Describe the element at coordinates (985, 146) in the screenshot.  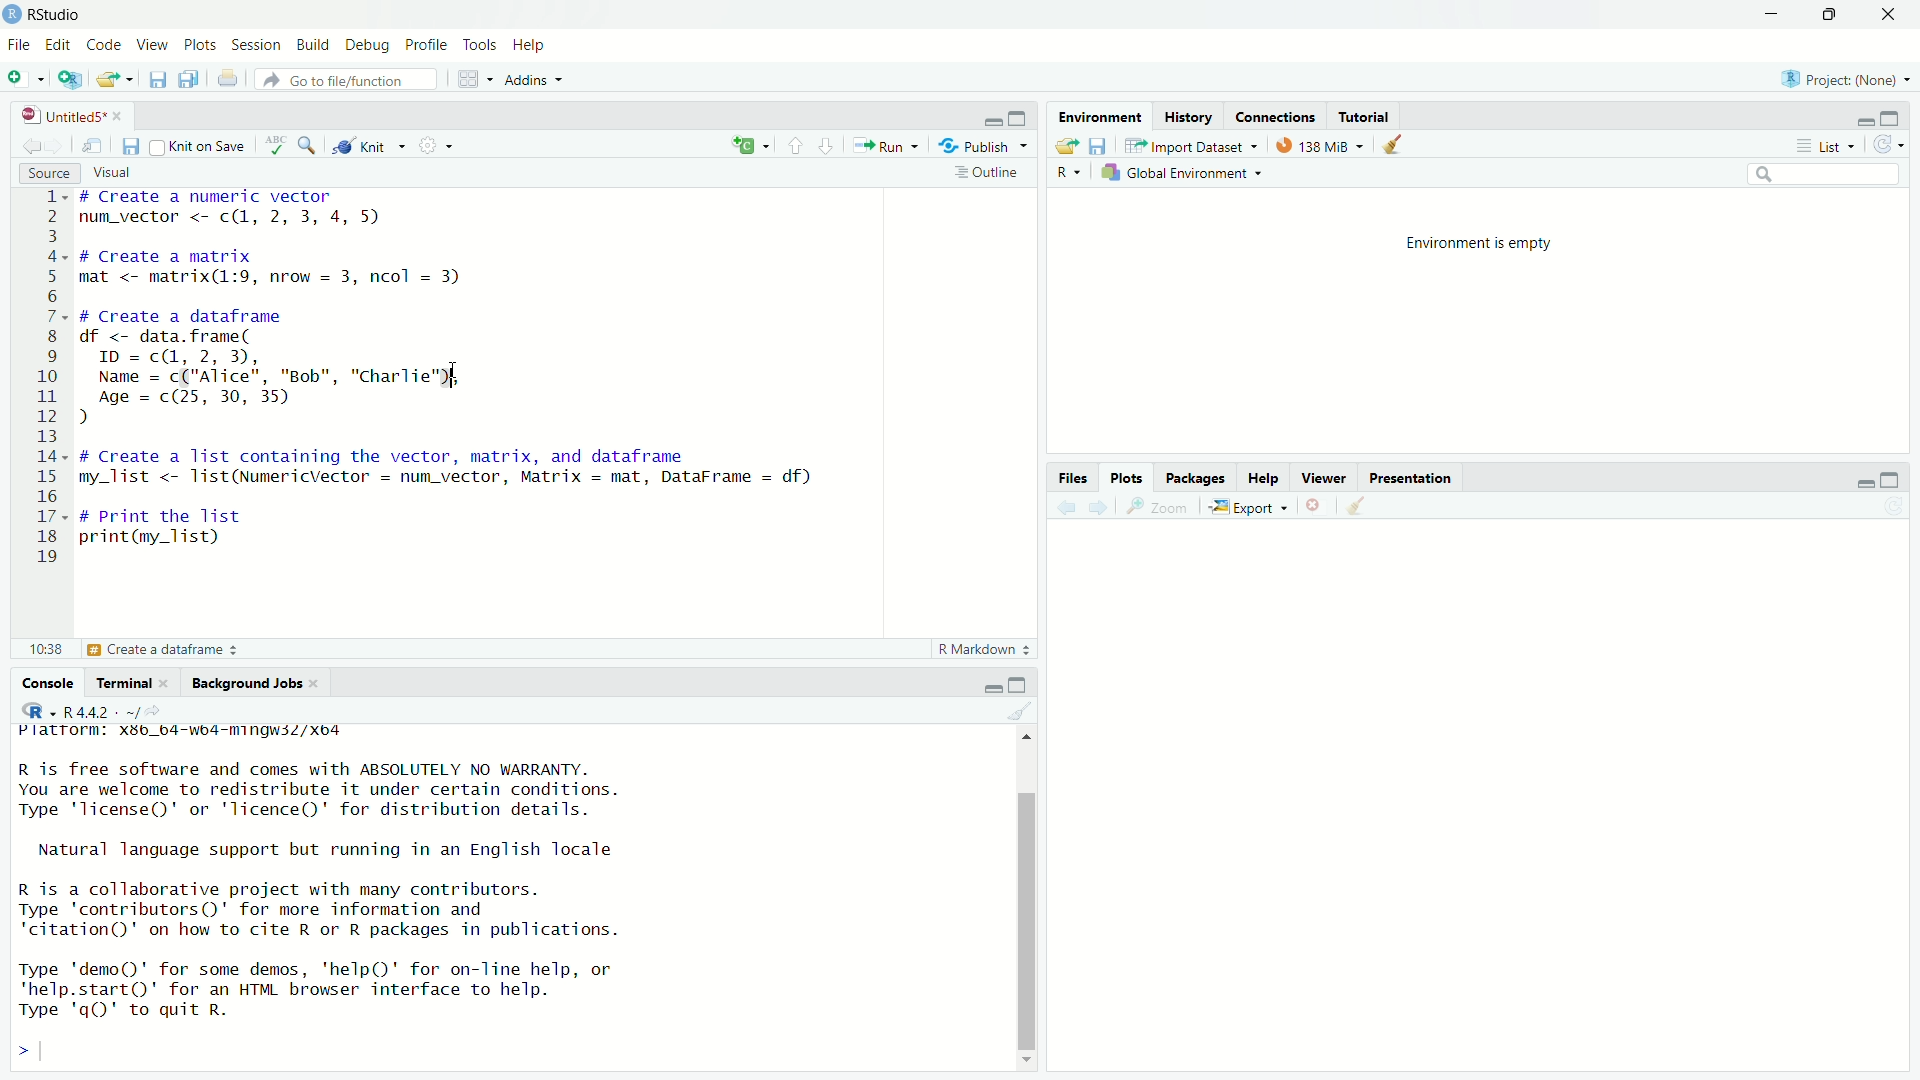
I see `Publish ~` at that location.